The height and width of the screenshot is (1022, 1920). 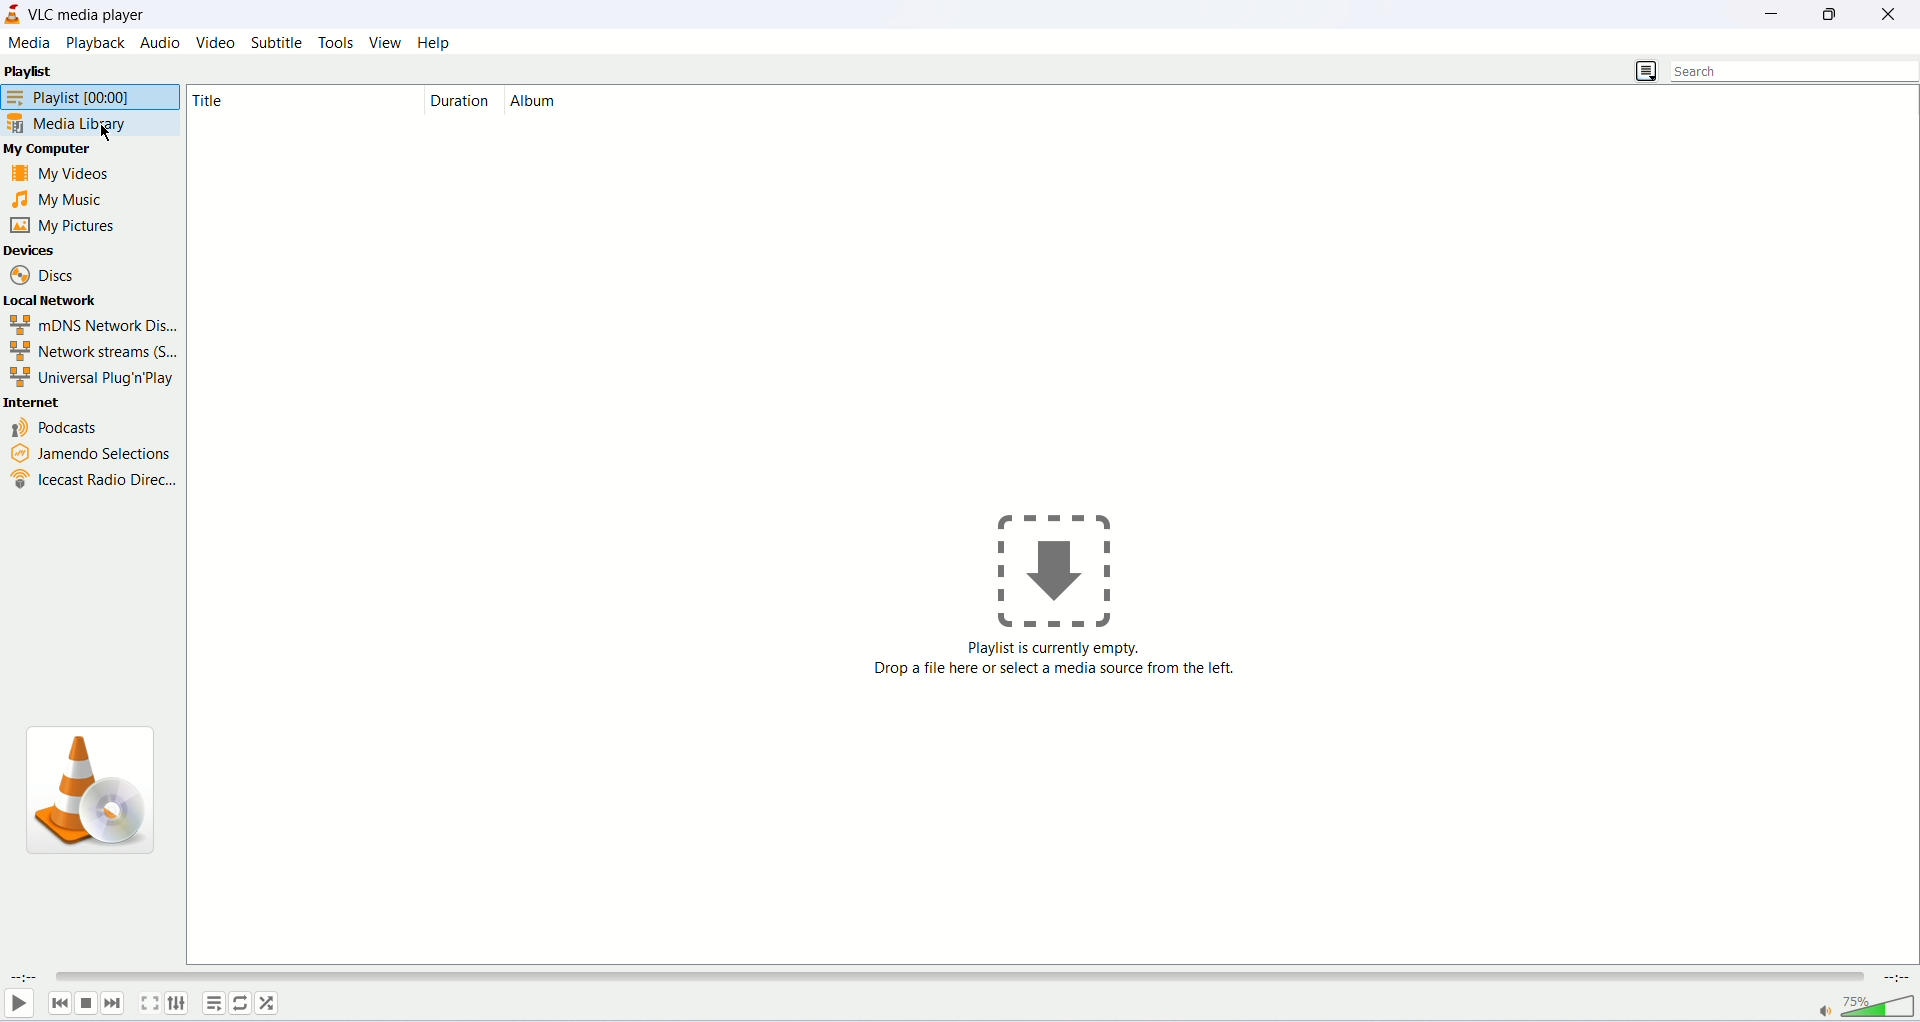 What do you see at coordinates (59, 428) in the screenshot?
I see `podcasts` at bounding box center [59, 428].